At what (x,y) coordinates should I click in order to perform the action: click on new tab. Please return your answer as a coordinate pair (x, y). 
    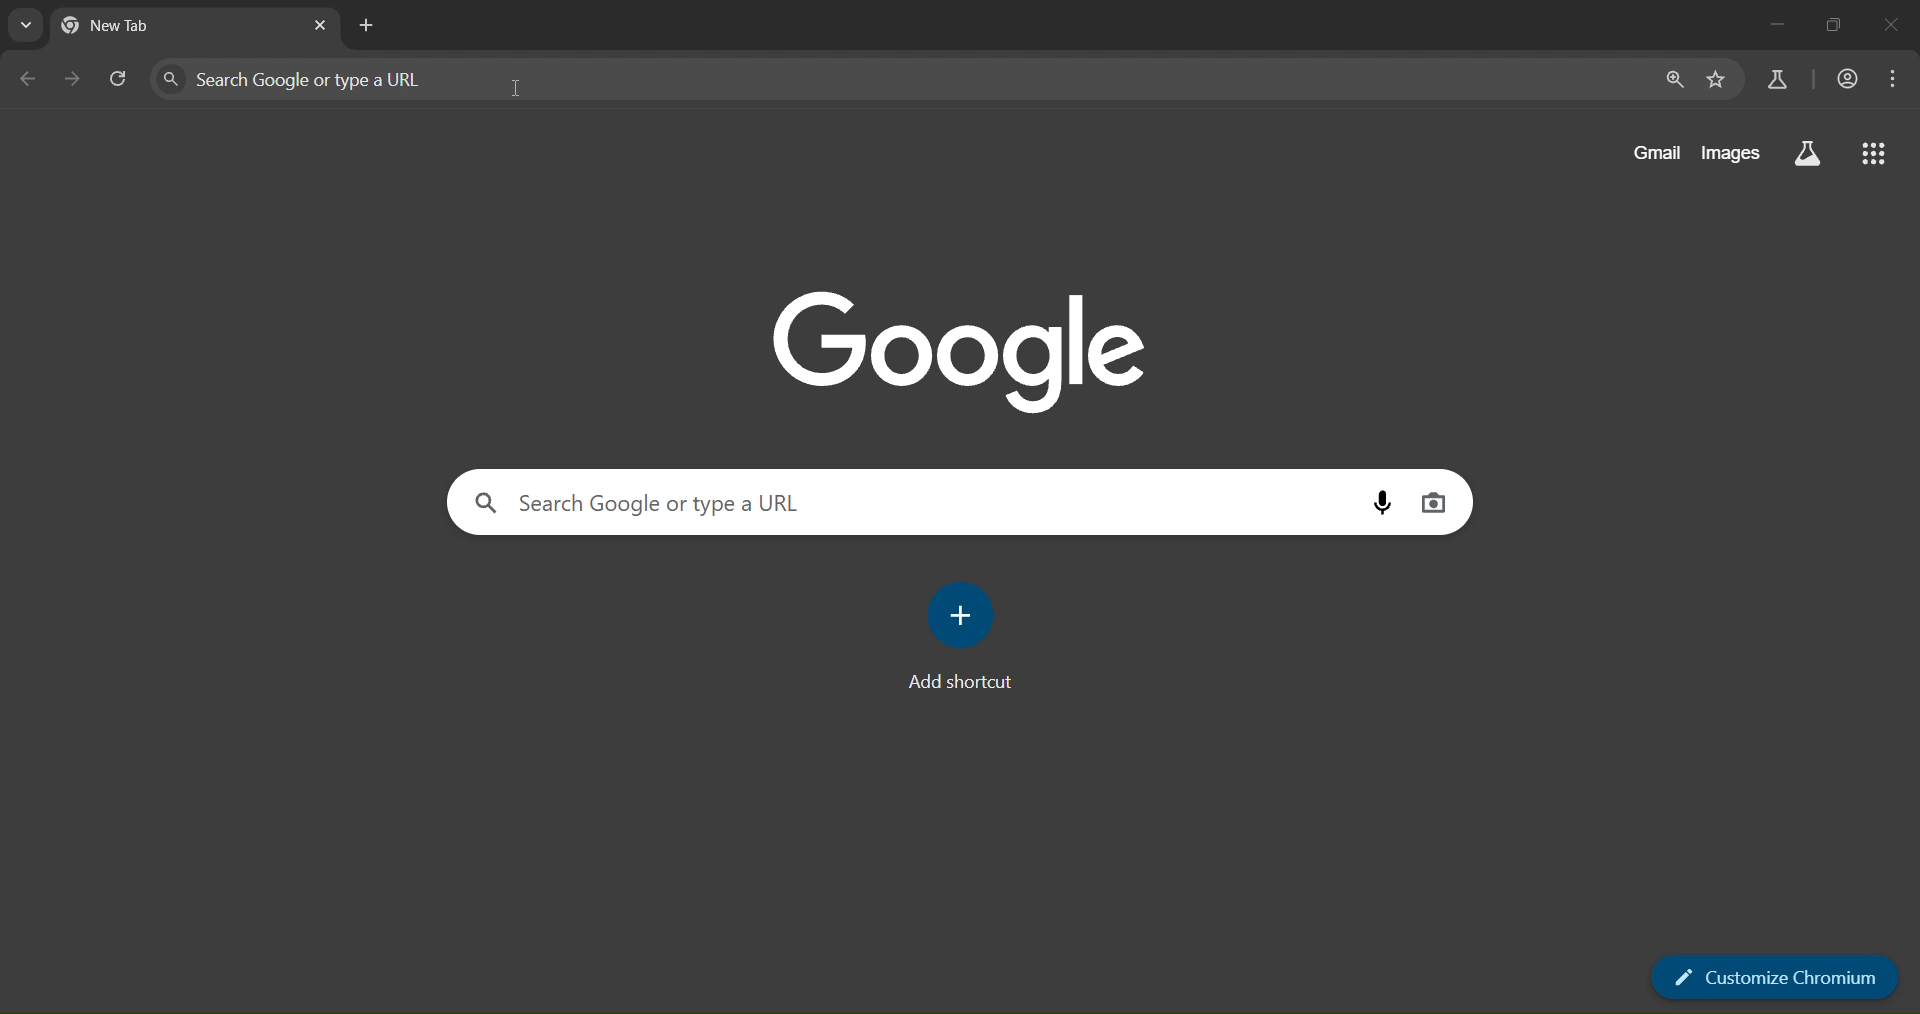
    Looking at the image, I should click on (369, 25).